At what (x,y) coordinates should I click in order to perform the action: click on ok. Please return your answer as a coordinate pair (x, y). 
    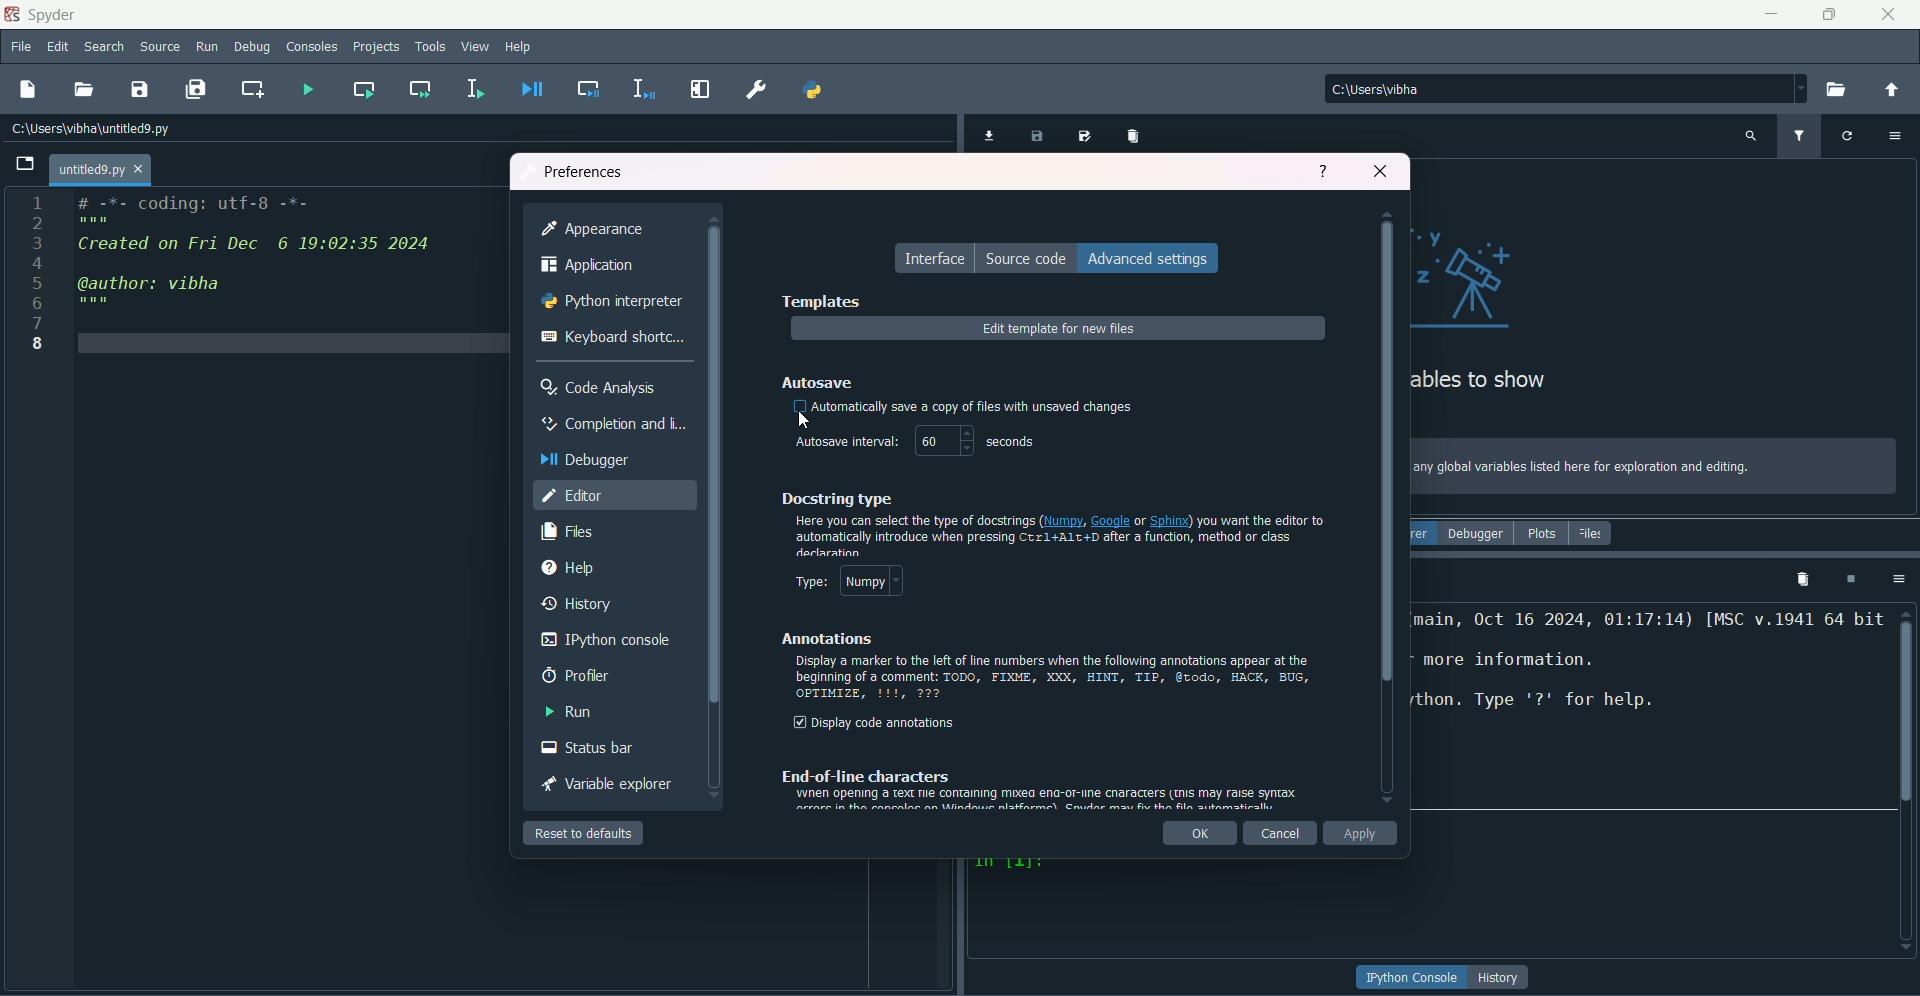
    Looking at the image, I should click on (1202, 836).